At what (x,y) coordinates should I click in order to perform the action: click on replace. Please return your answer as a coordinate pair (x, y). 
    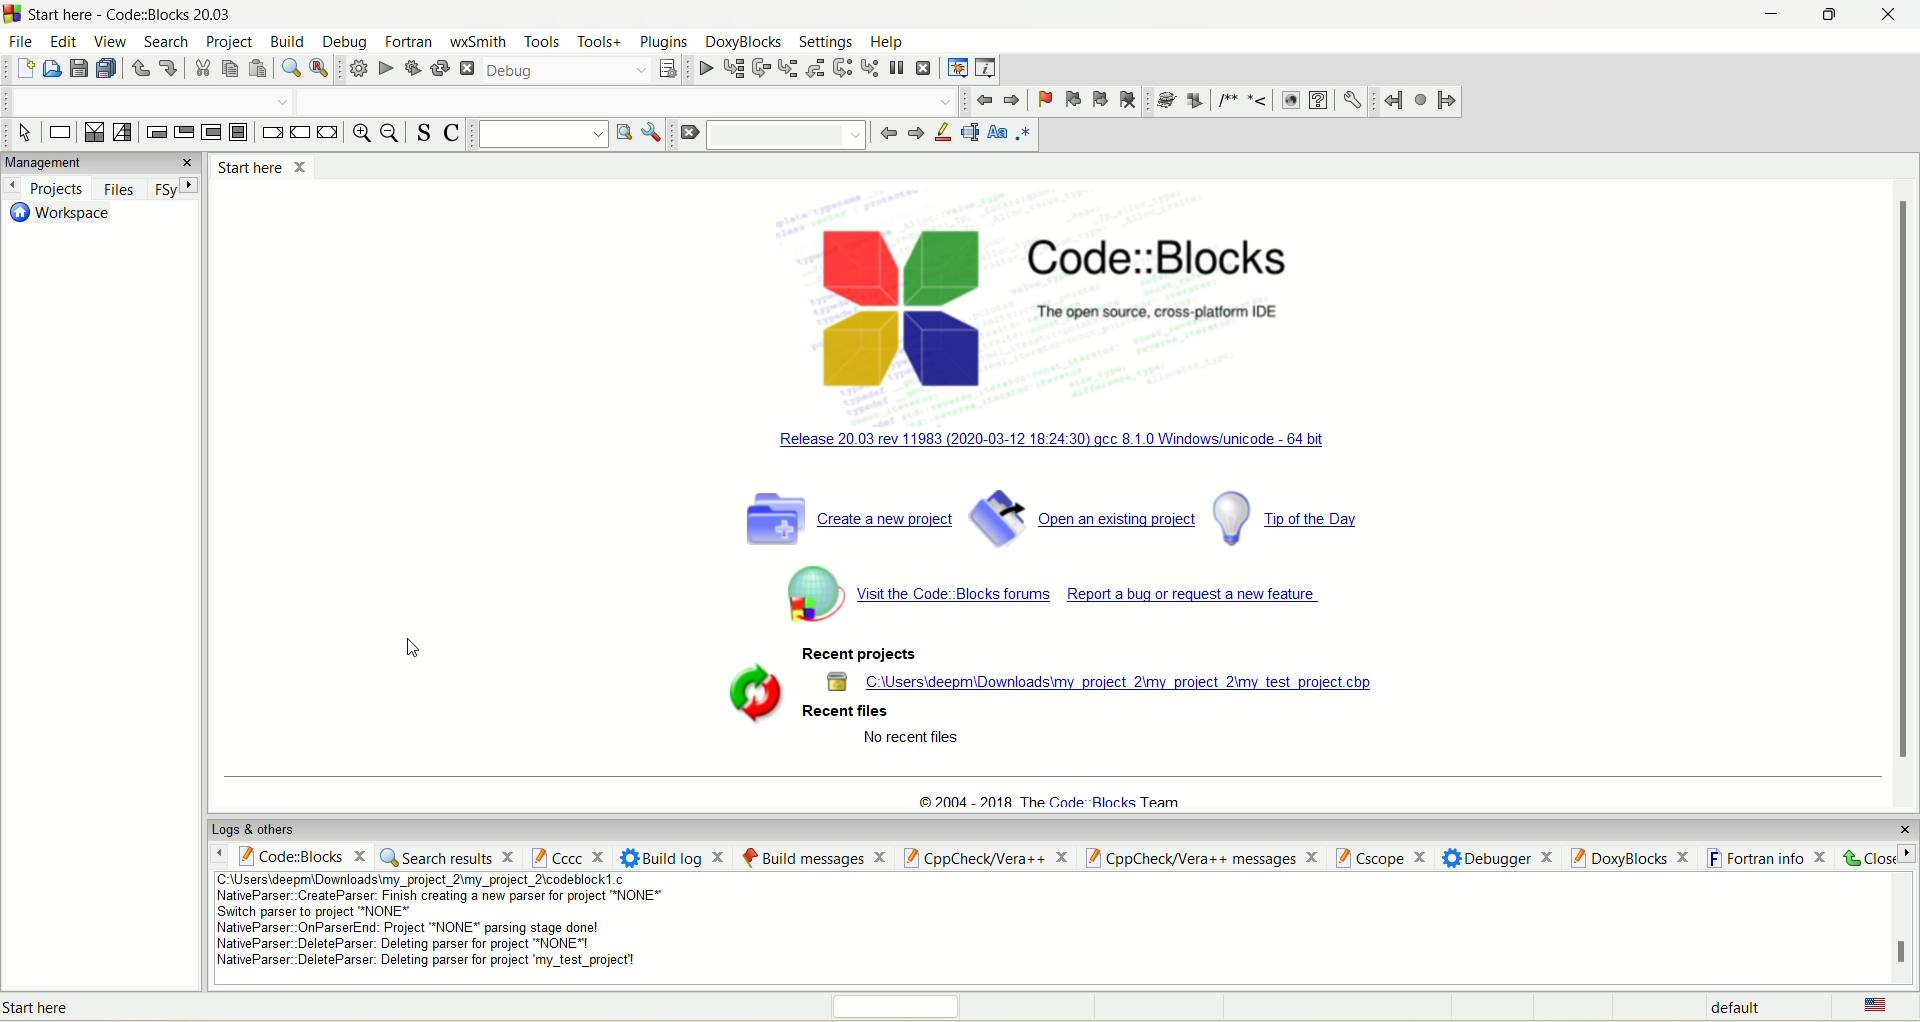
    Looking at the image, I should click on (323, 69).